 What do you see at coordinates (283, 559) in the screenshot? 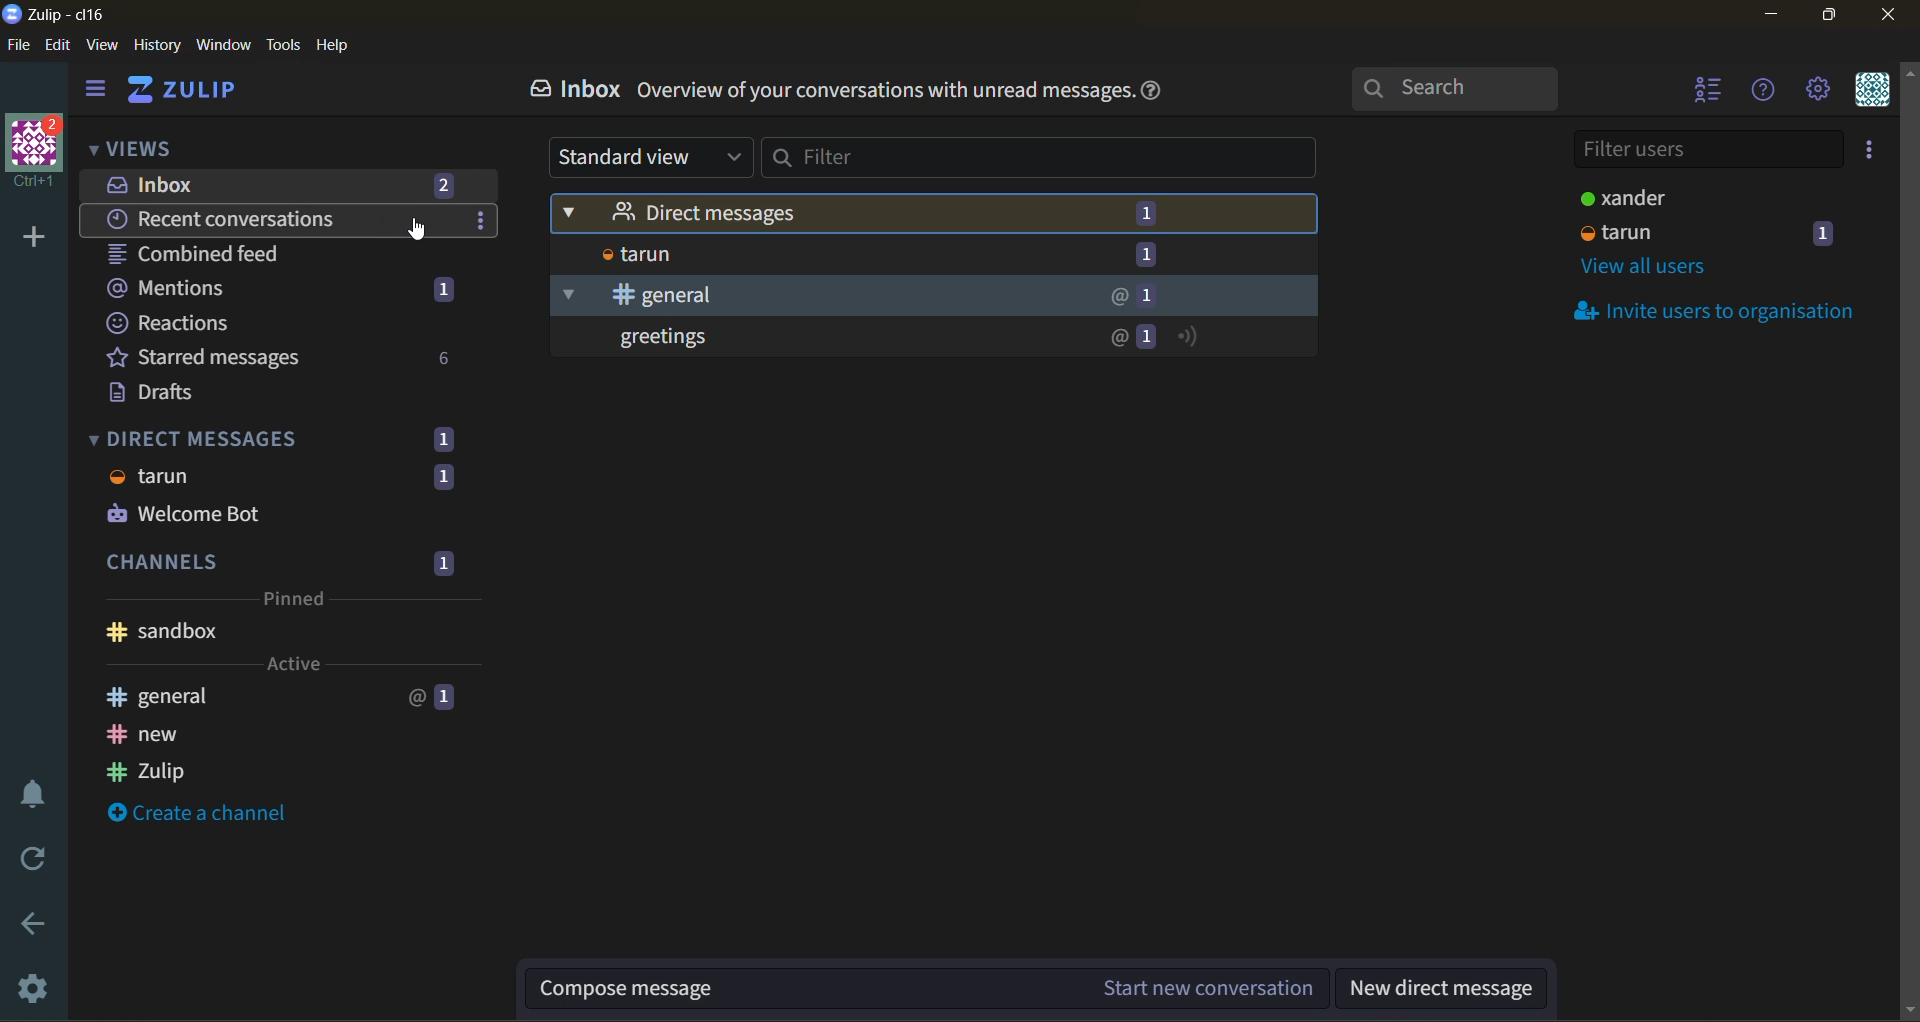
I see `channels` at bounding box center [283, 559].